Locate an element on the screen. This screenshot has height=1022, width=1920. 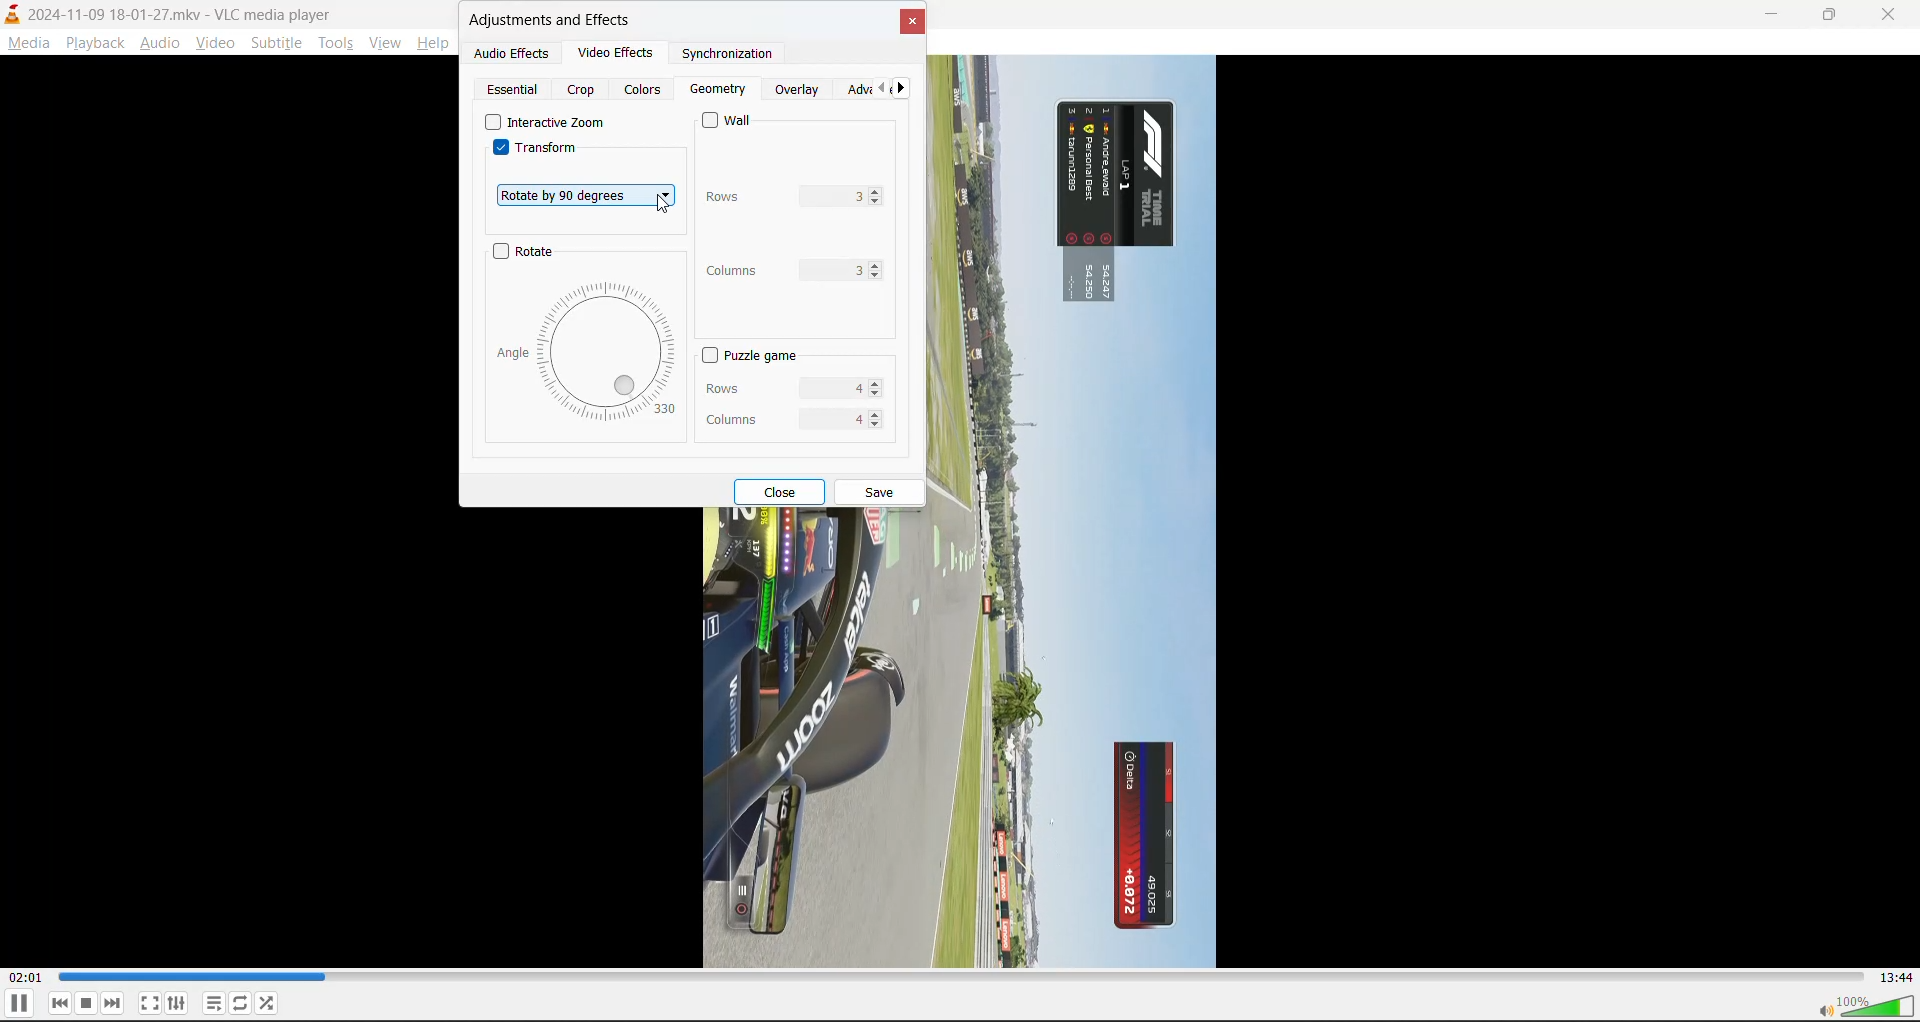
next is located at coordinates (905, 91).